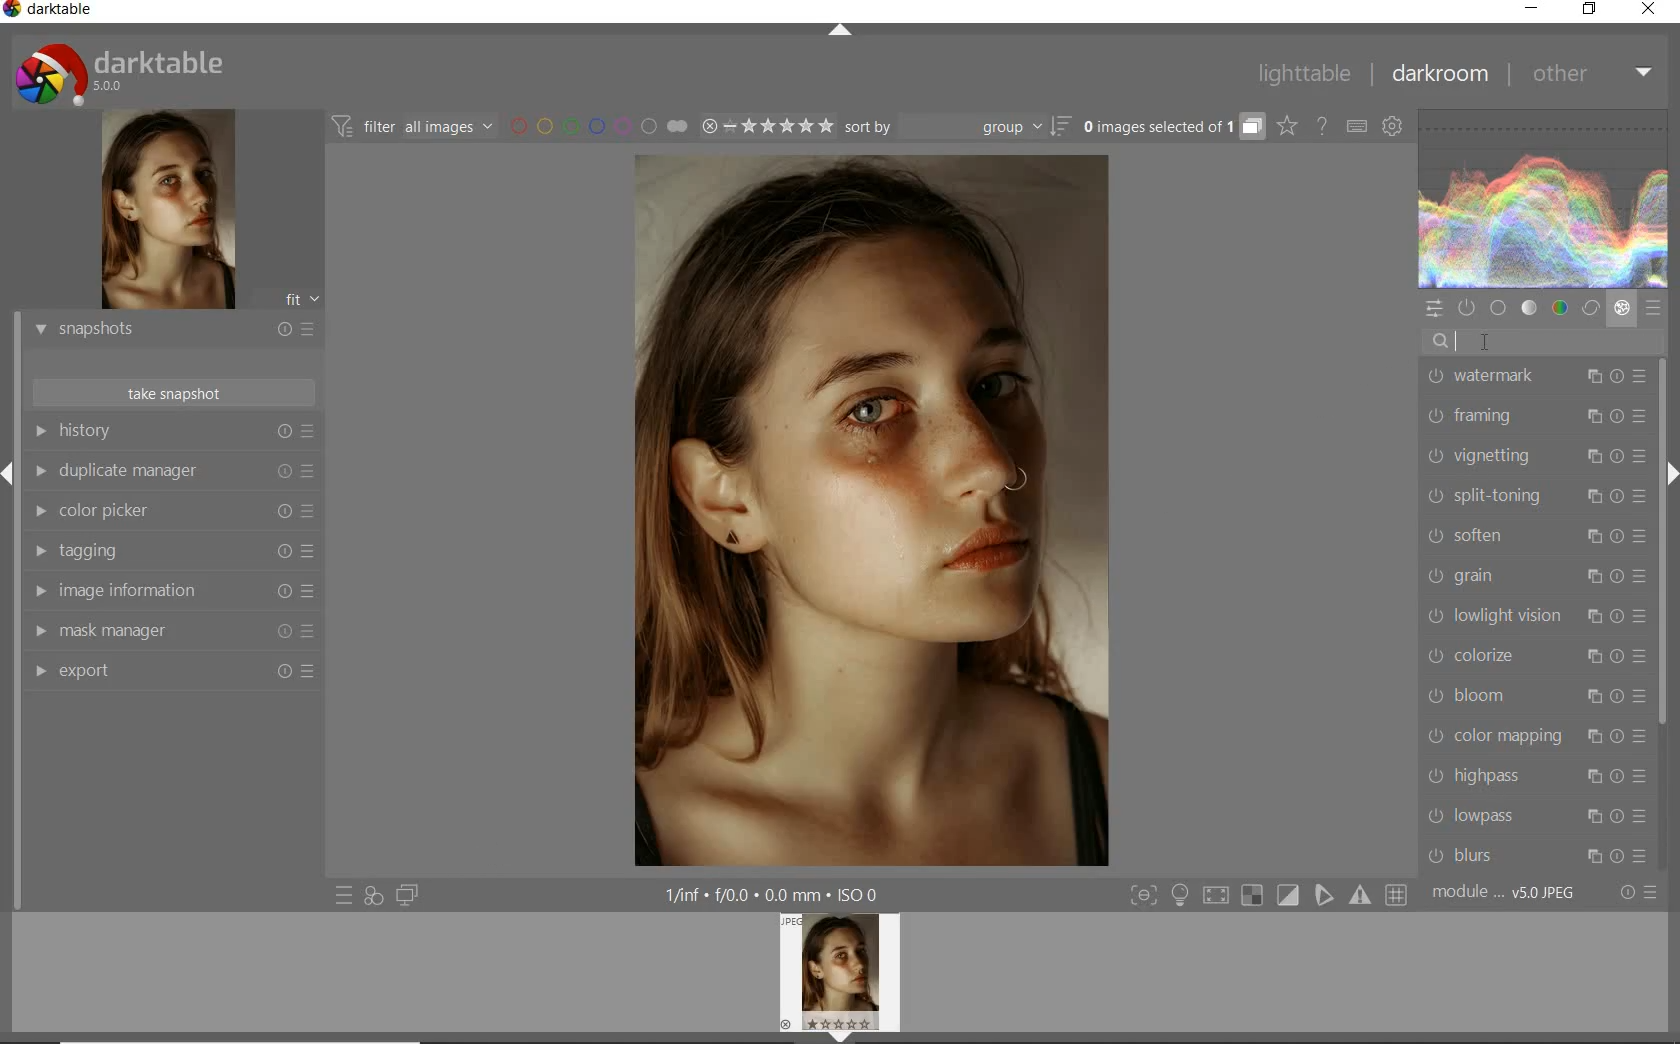  Describe the element at coordinates (956, 128) in the screenshot. I see `sort` at that location.